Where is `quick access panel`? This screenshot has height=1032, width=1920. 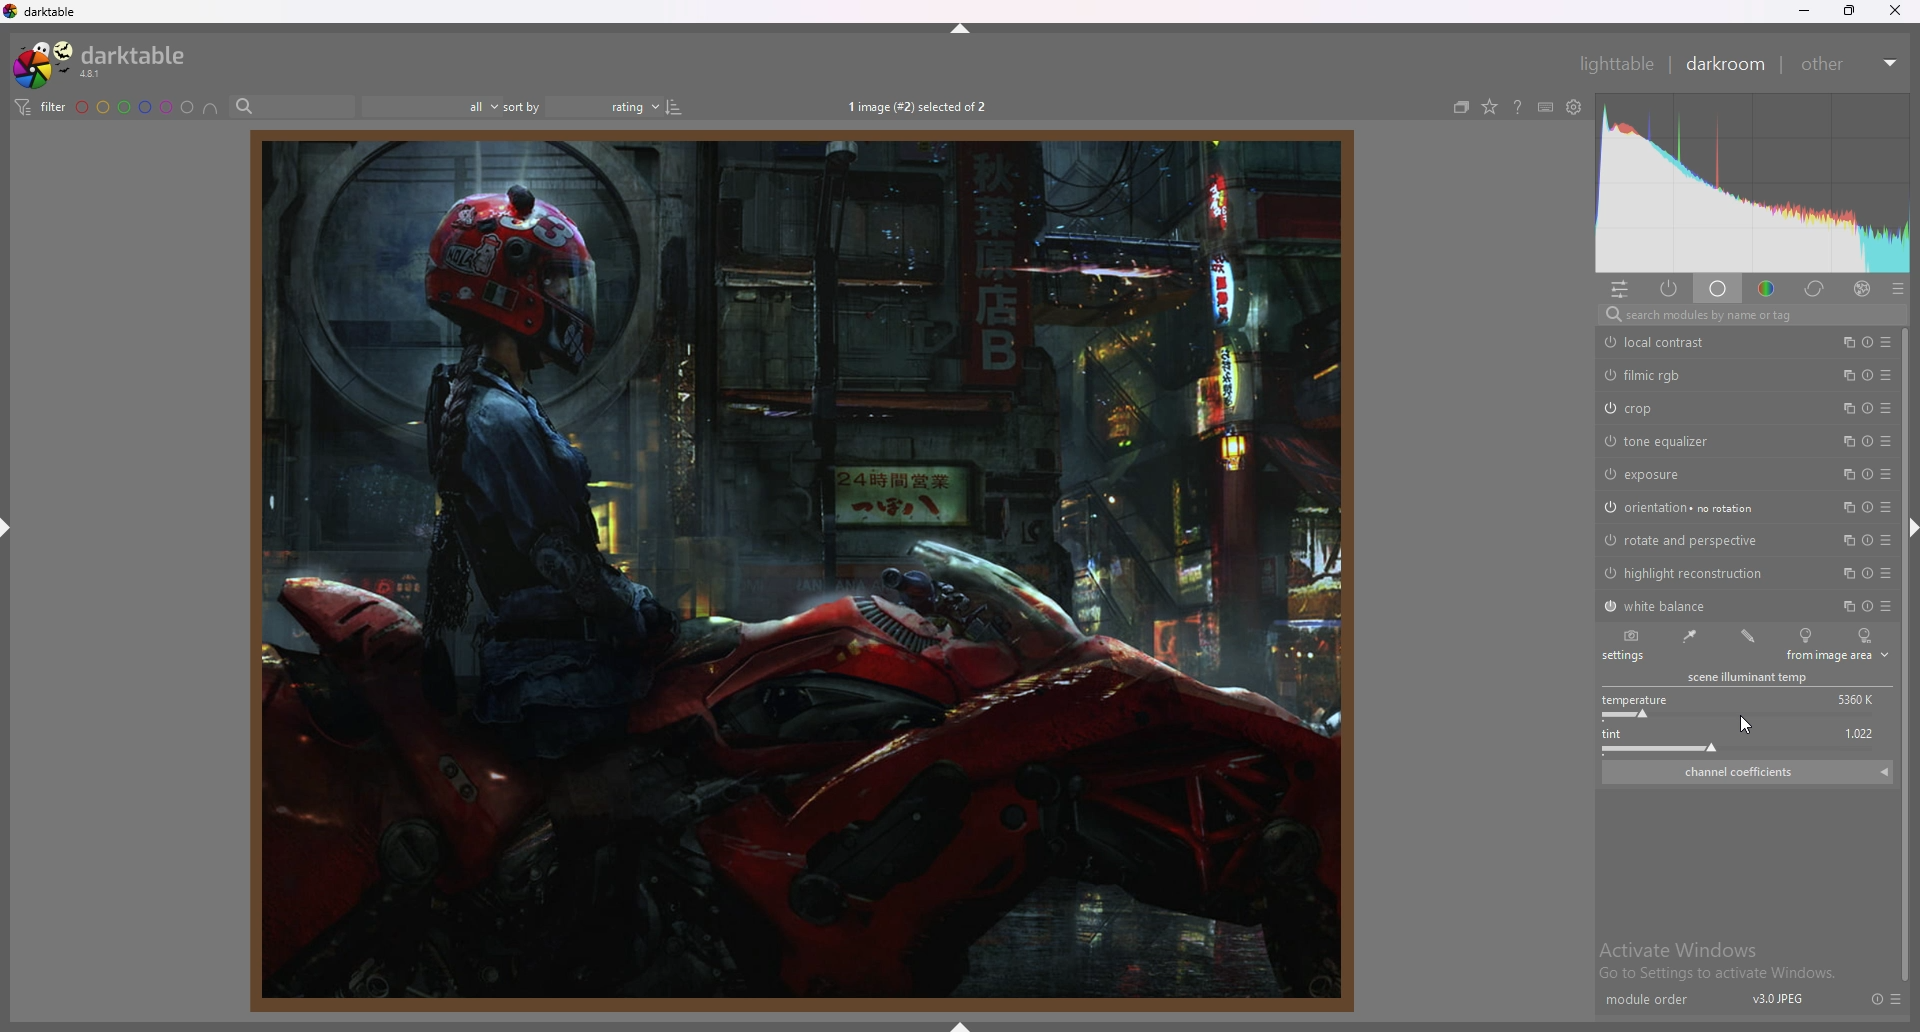
quick access panel is located at coordinates (1619, 289).